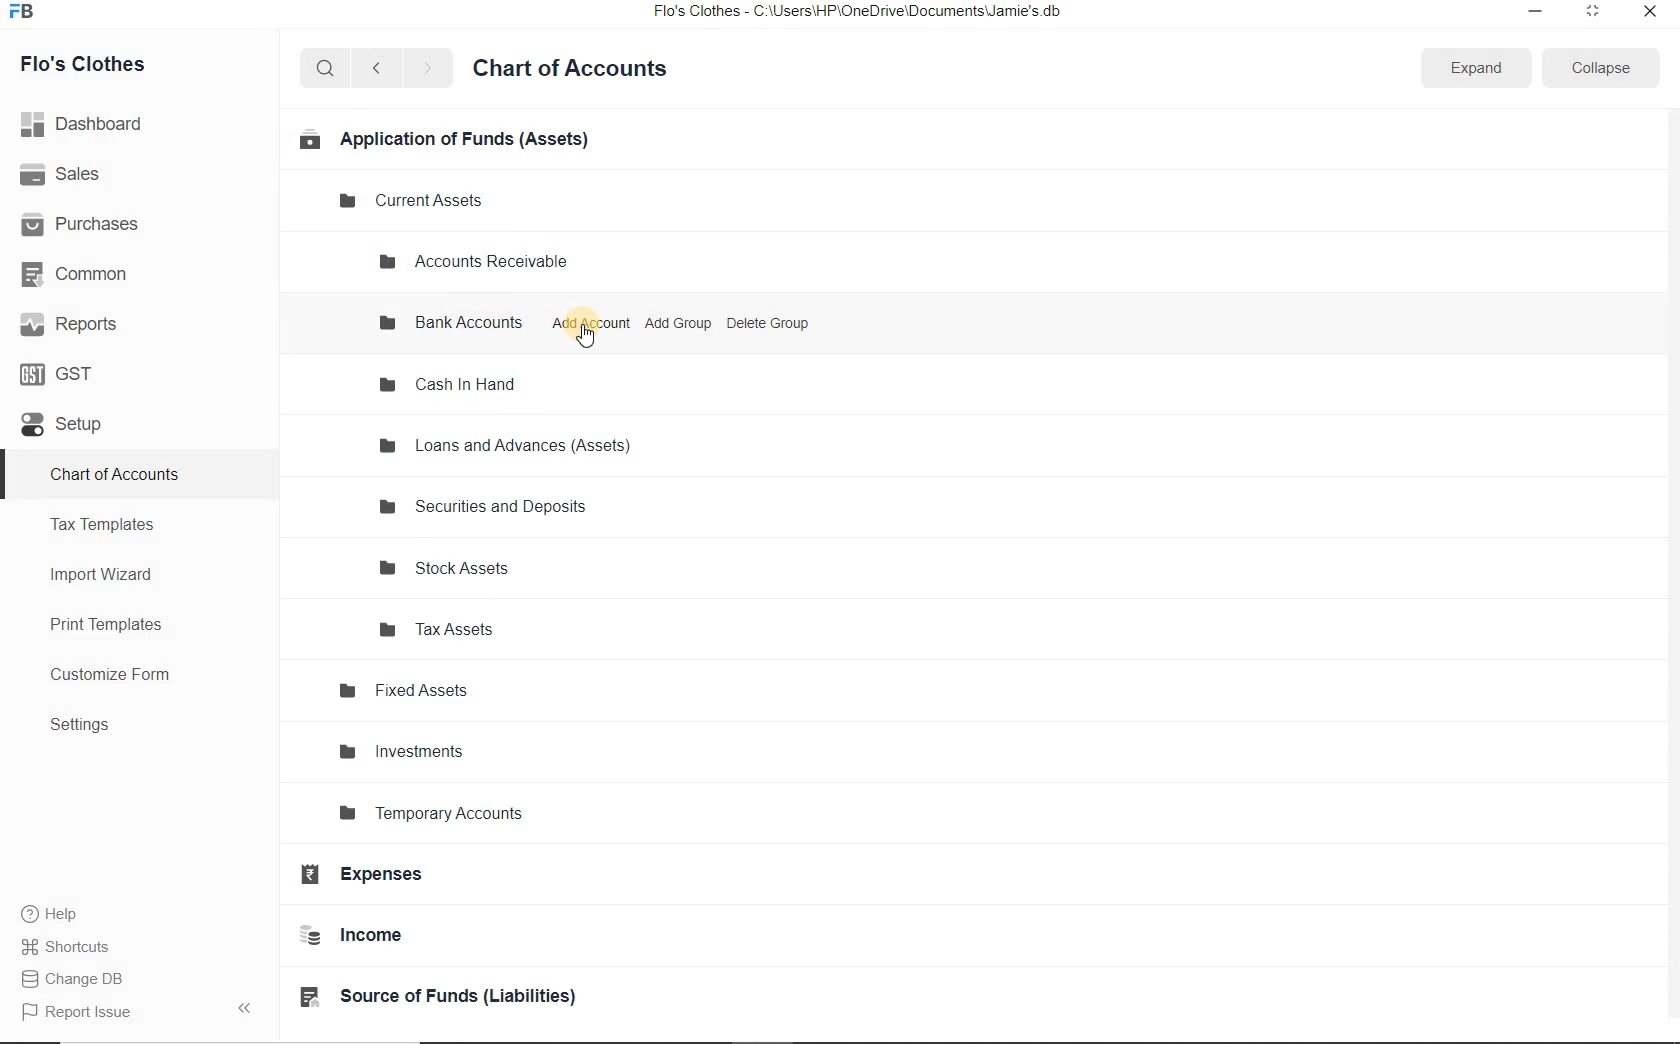 The height and width of the screenshot is (1044, 1680). What do you see at coordinates (1649, 10) in the screenshot?
I see `close` at bounding box center [1649, 10].